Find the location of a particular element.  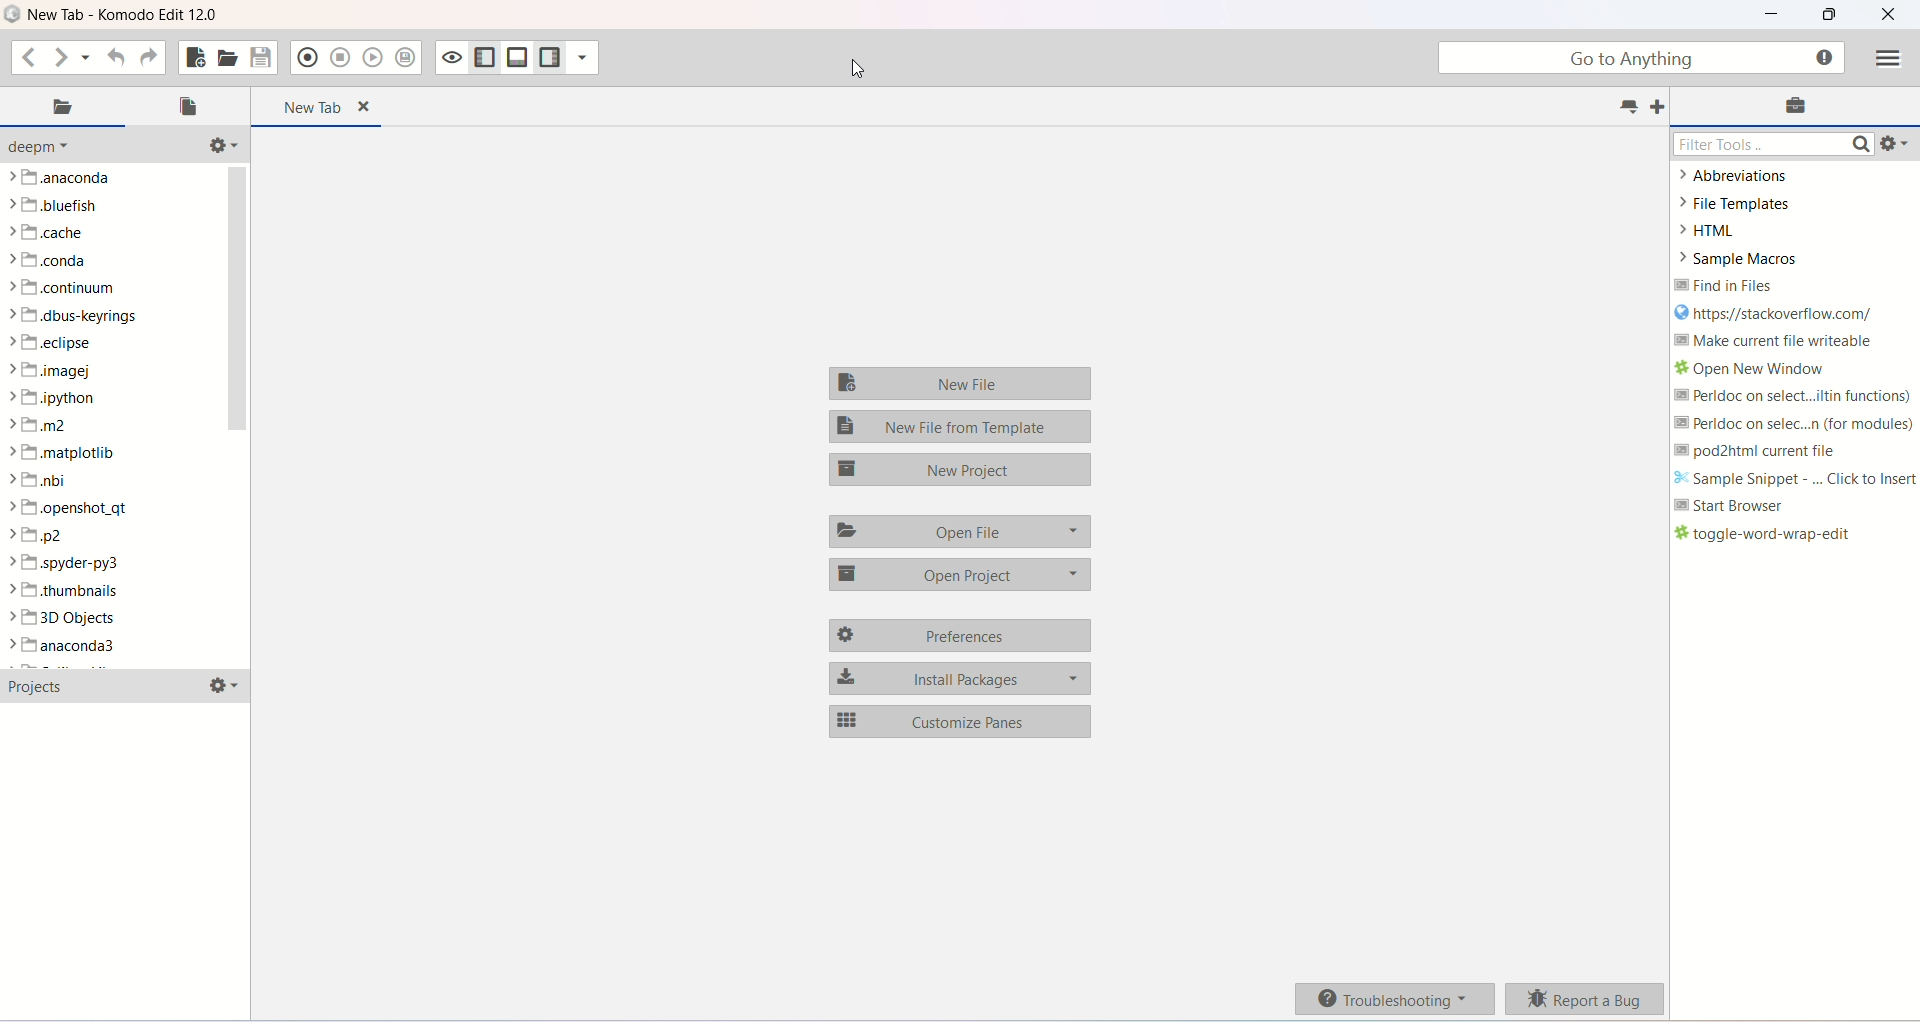

stackoverflow link is located at coordinates (1779, 313).